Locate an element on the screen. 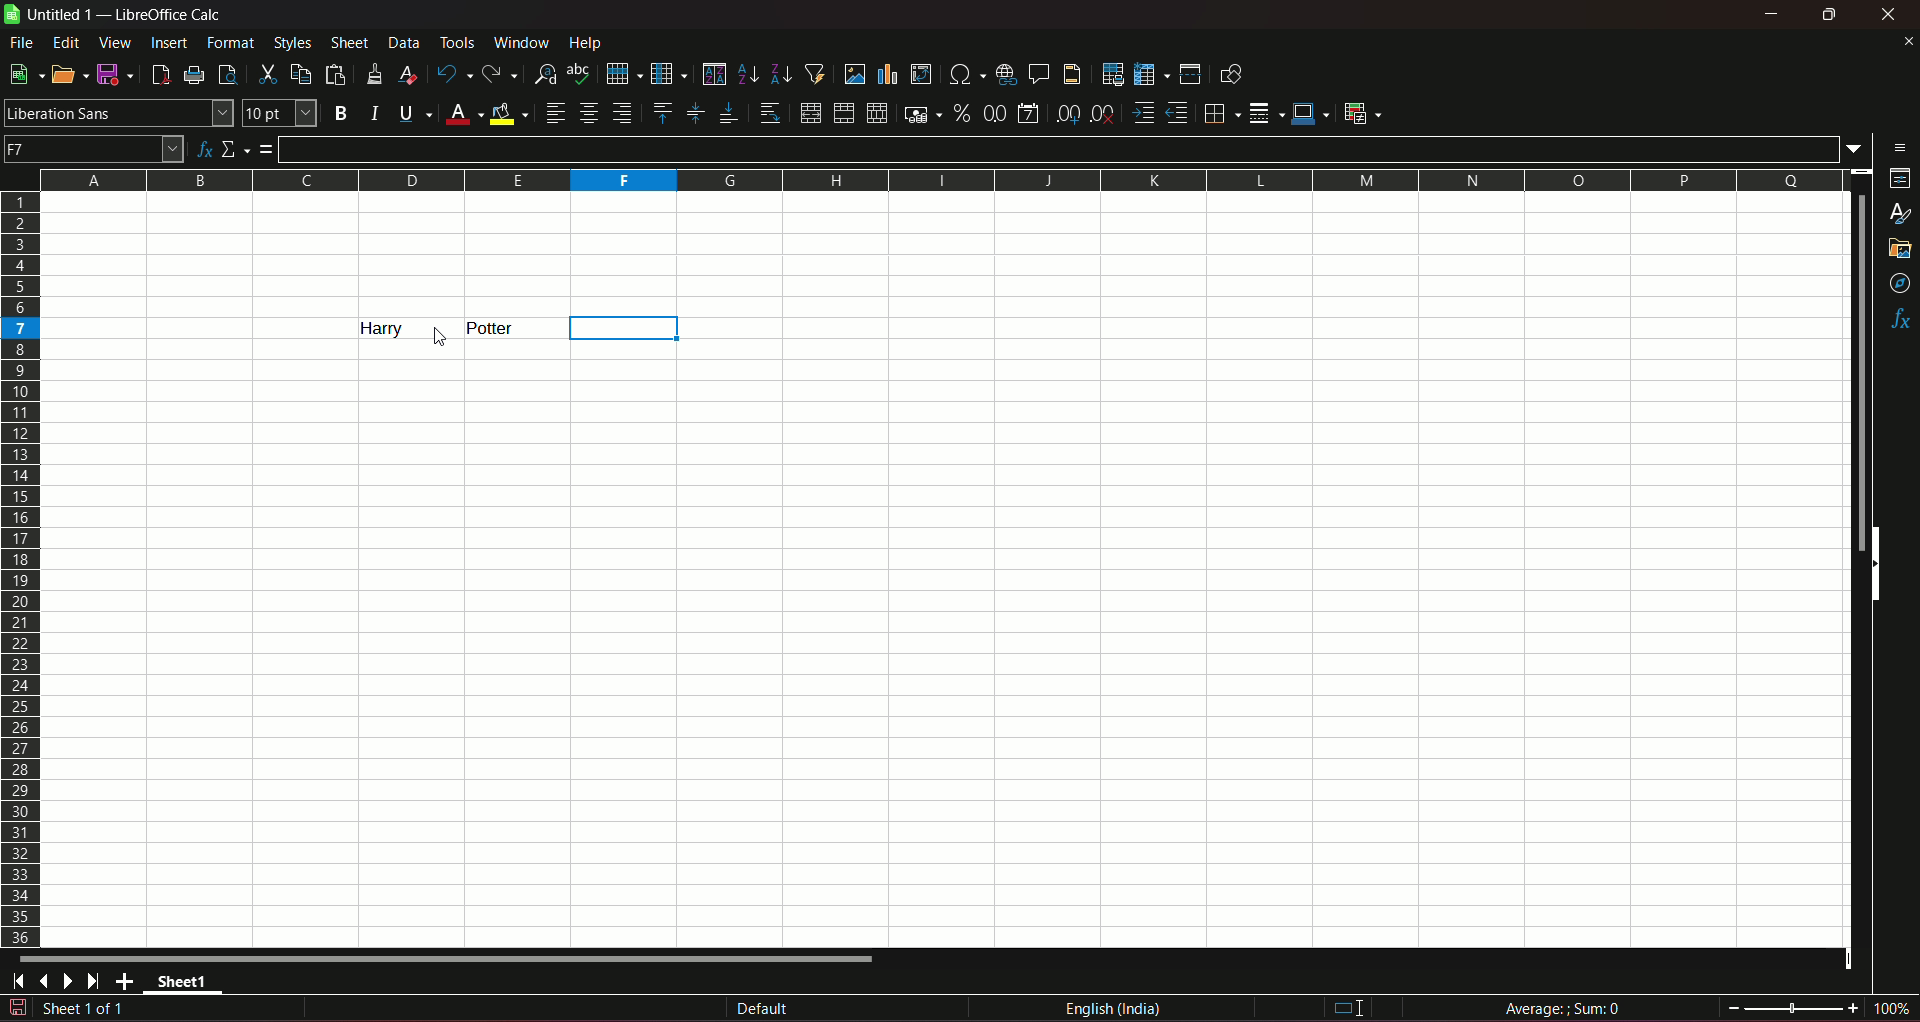 The image size is (1920, 1022). insert or edit pivot table is located at coordinates (922, 73).